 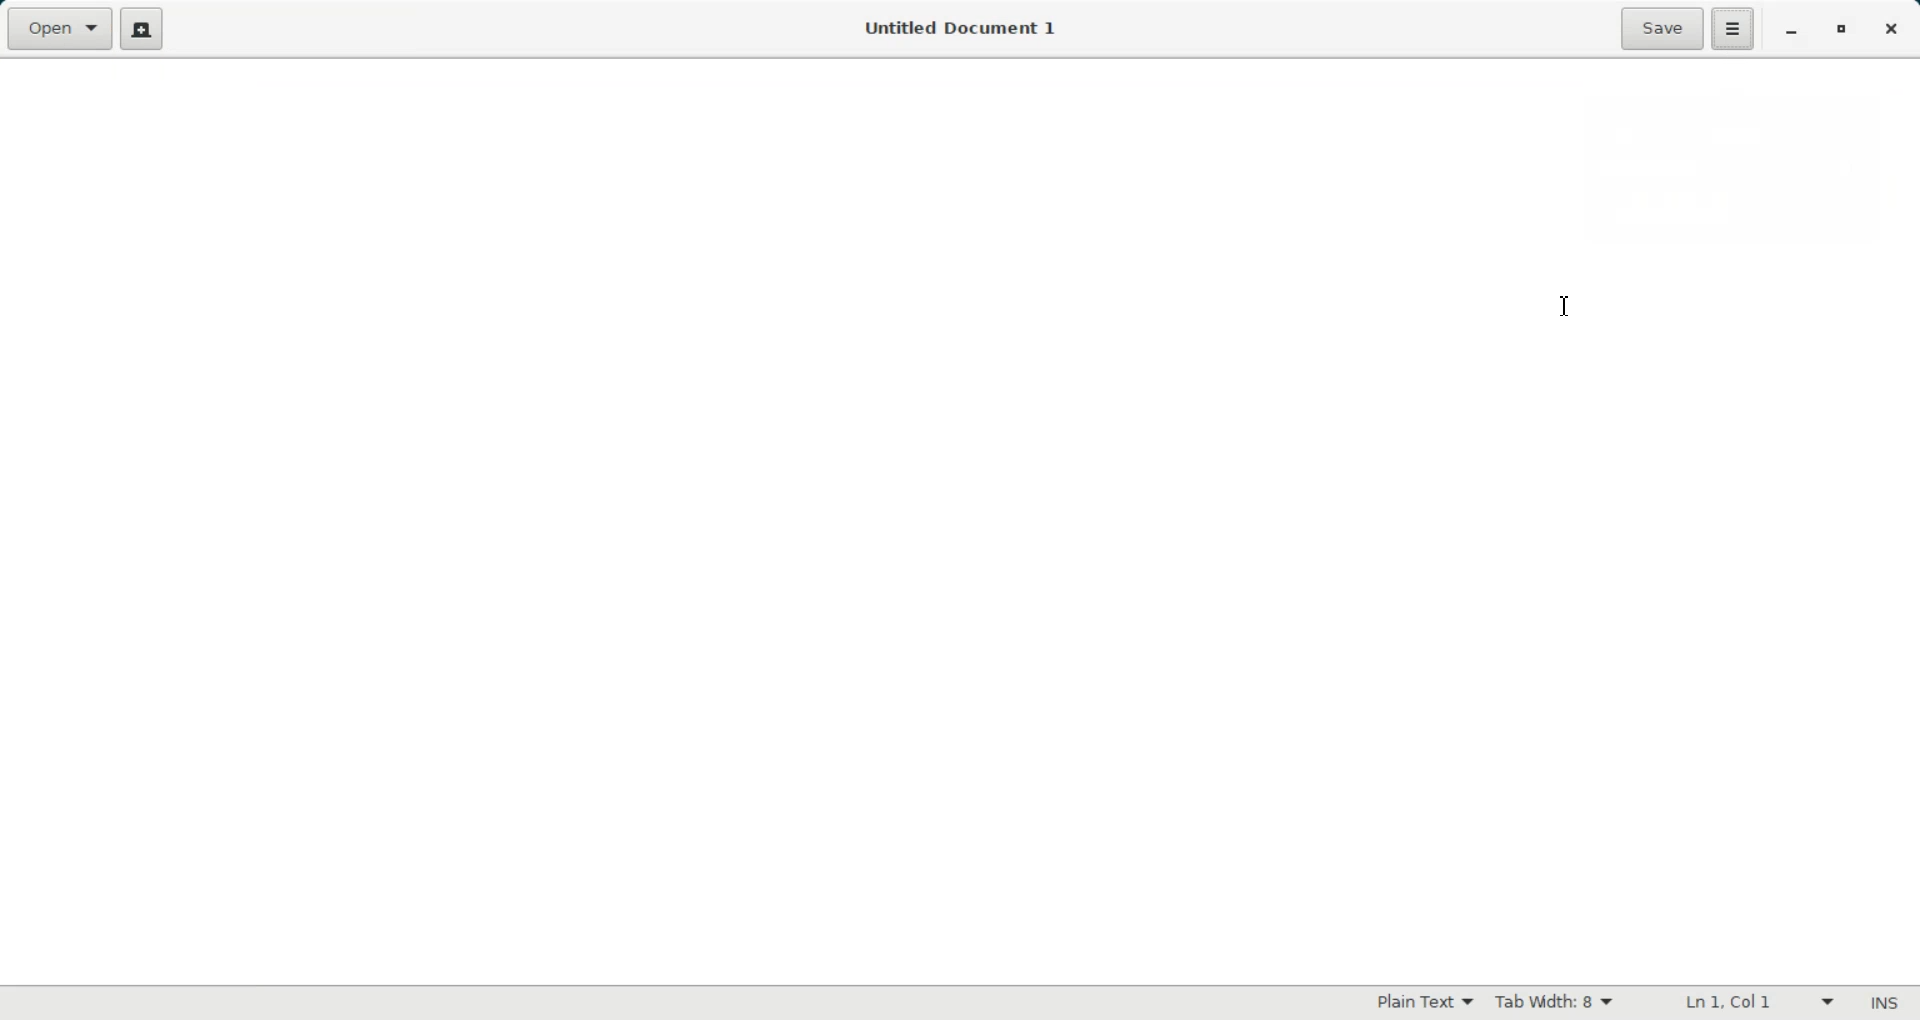 I want to click on Text Entry Pane, so click(x=961, y=521).